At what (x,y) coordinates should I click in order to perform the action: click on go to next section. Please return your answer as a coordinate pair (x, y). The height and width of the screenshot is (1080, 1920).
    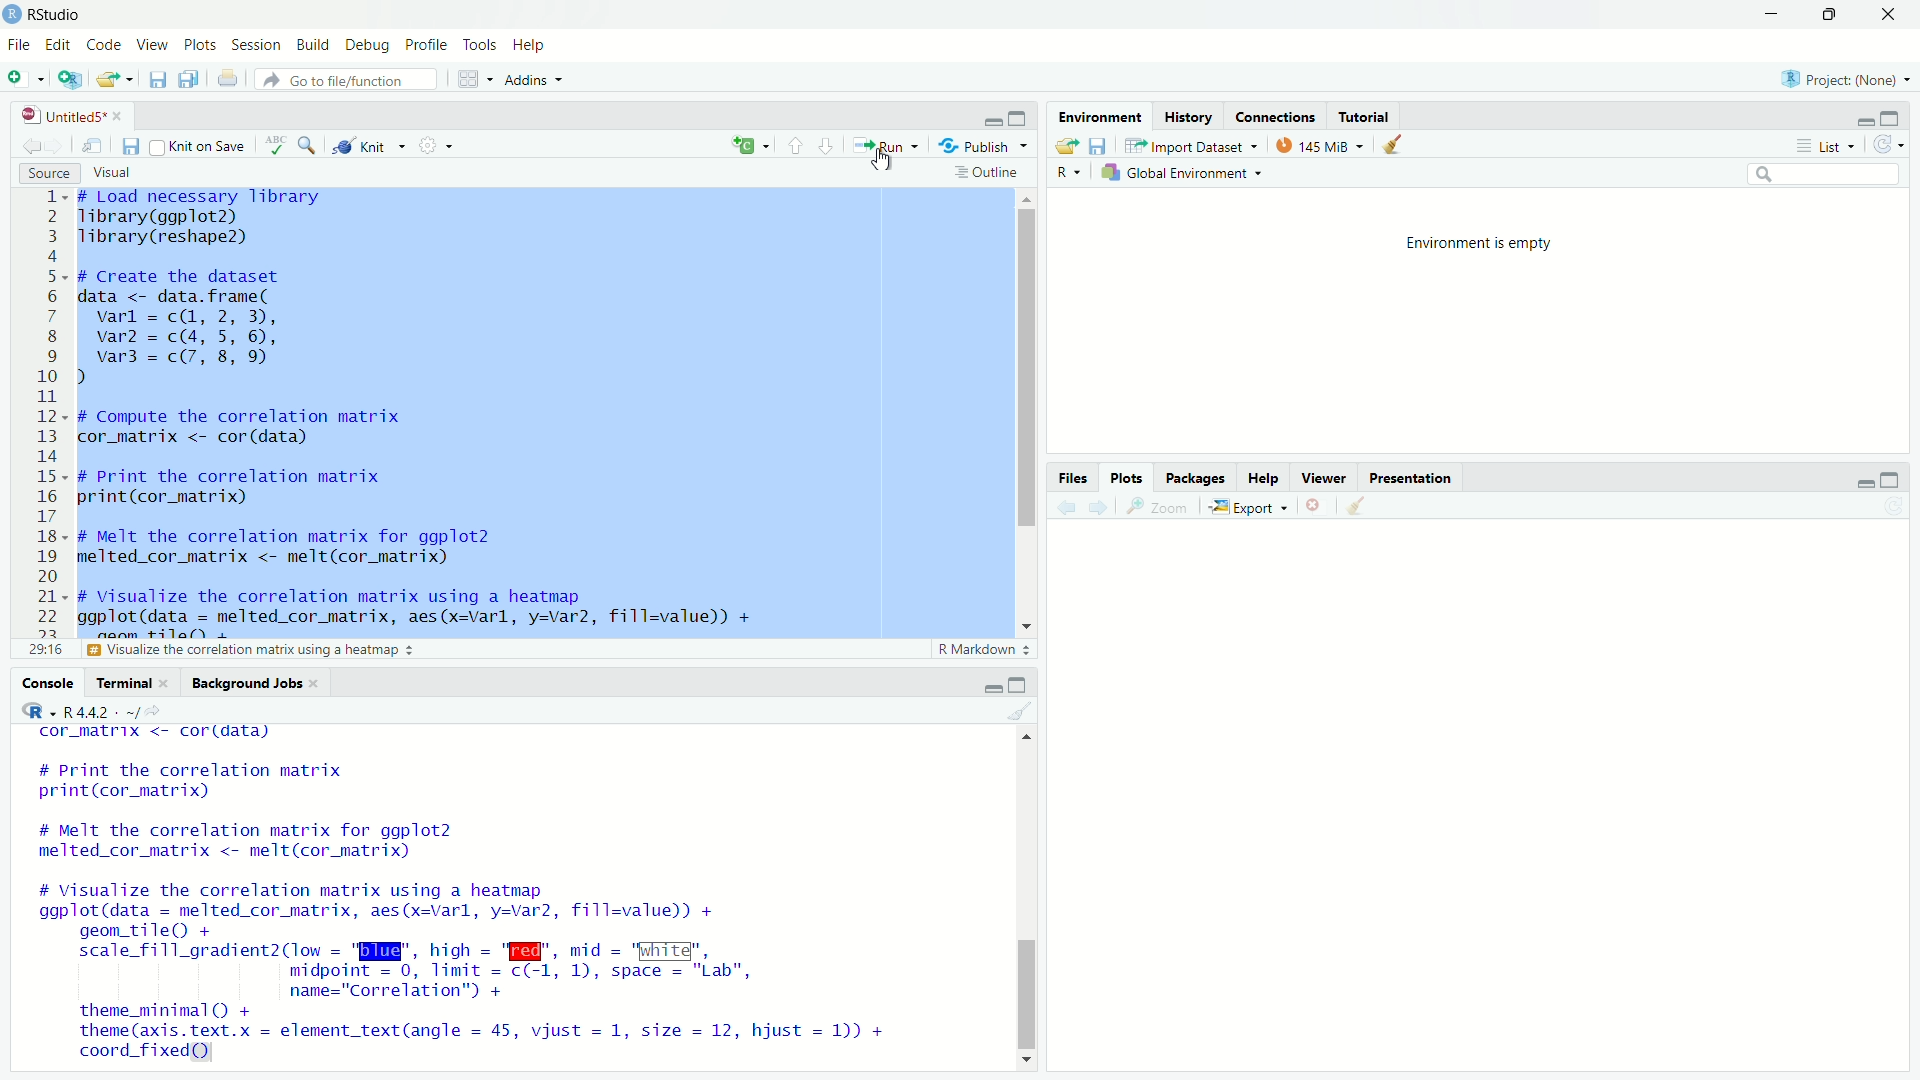
    Looking at the image, I should click on (826, 144).